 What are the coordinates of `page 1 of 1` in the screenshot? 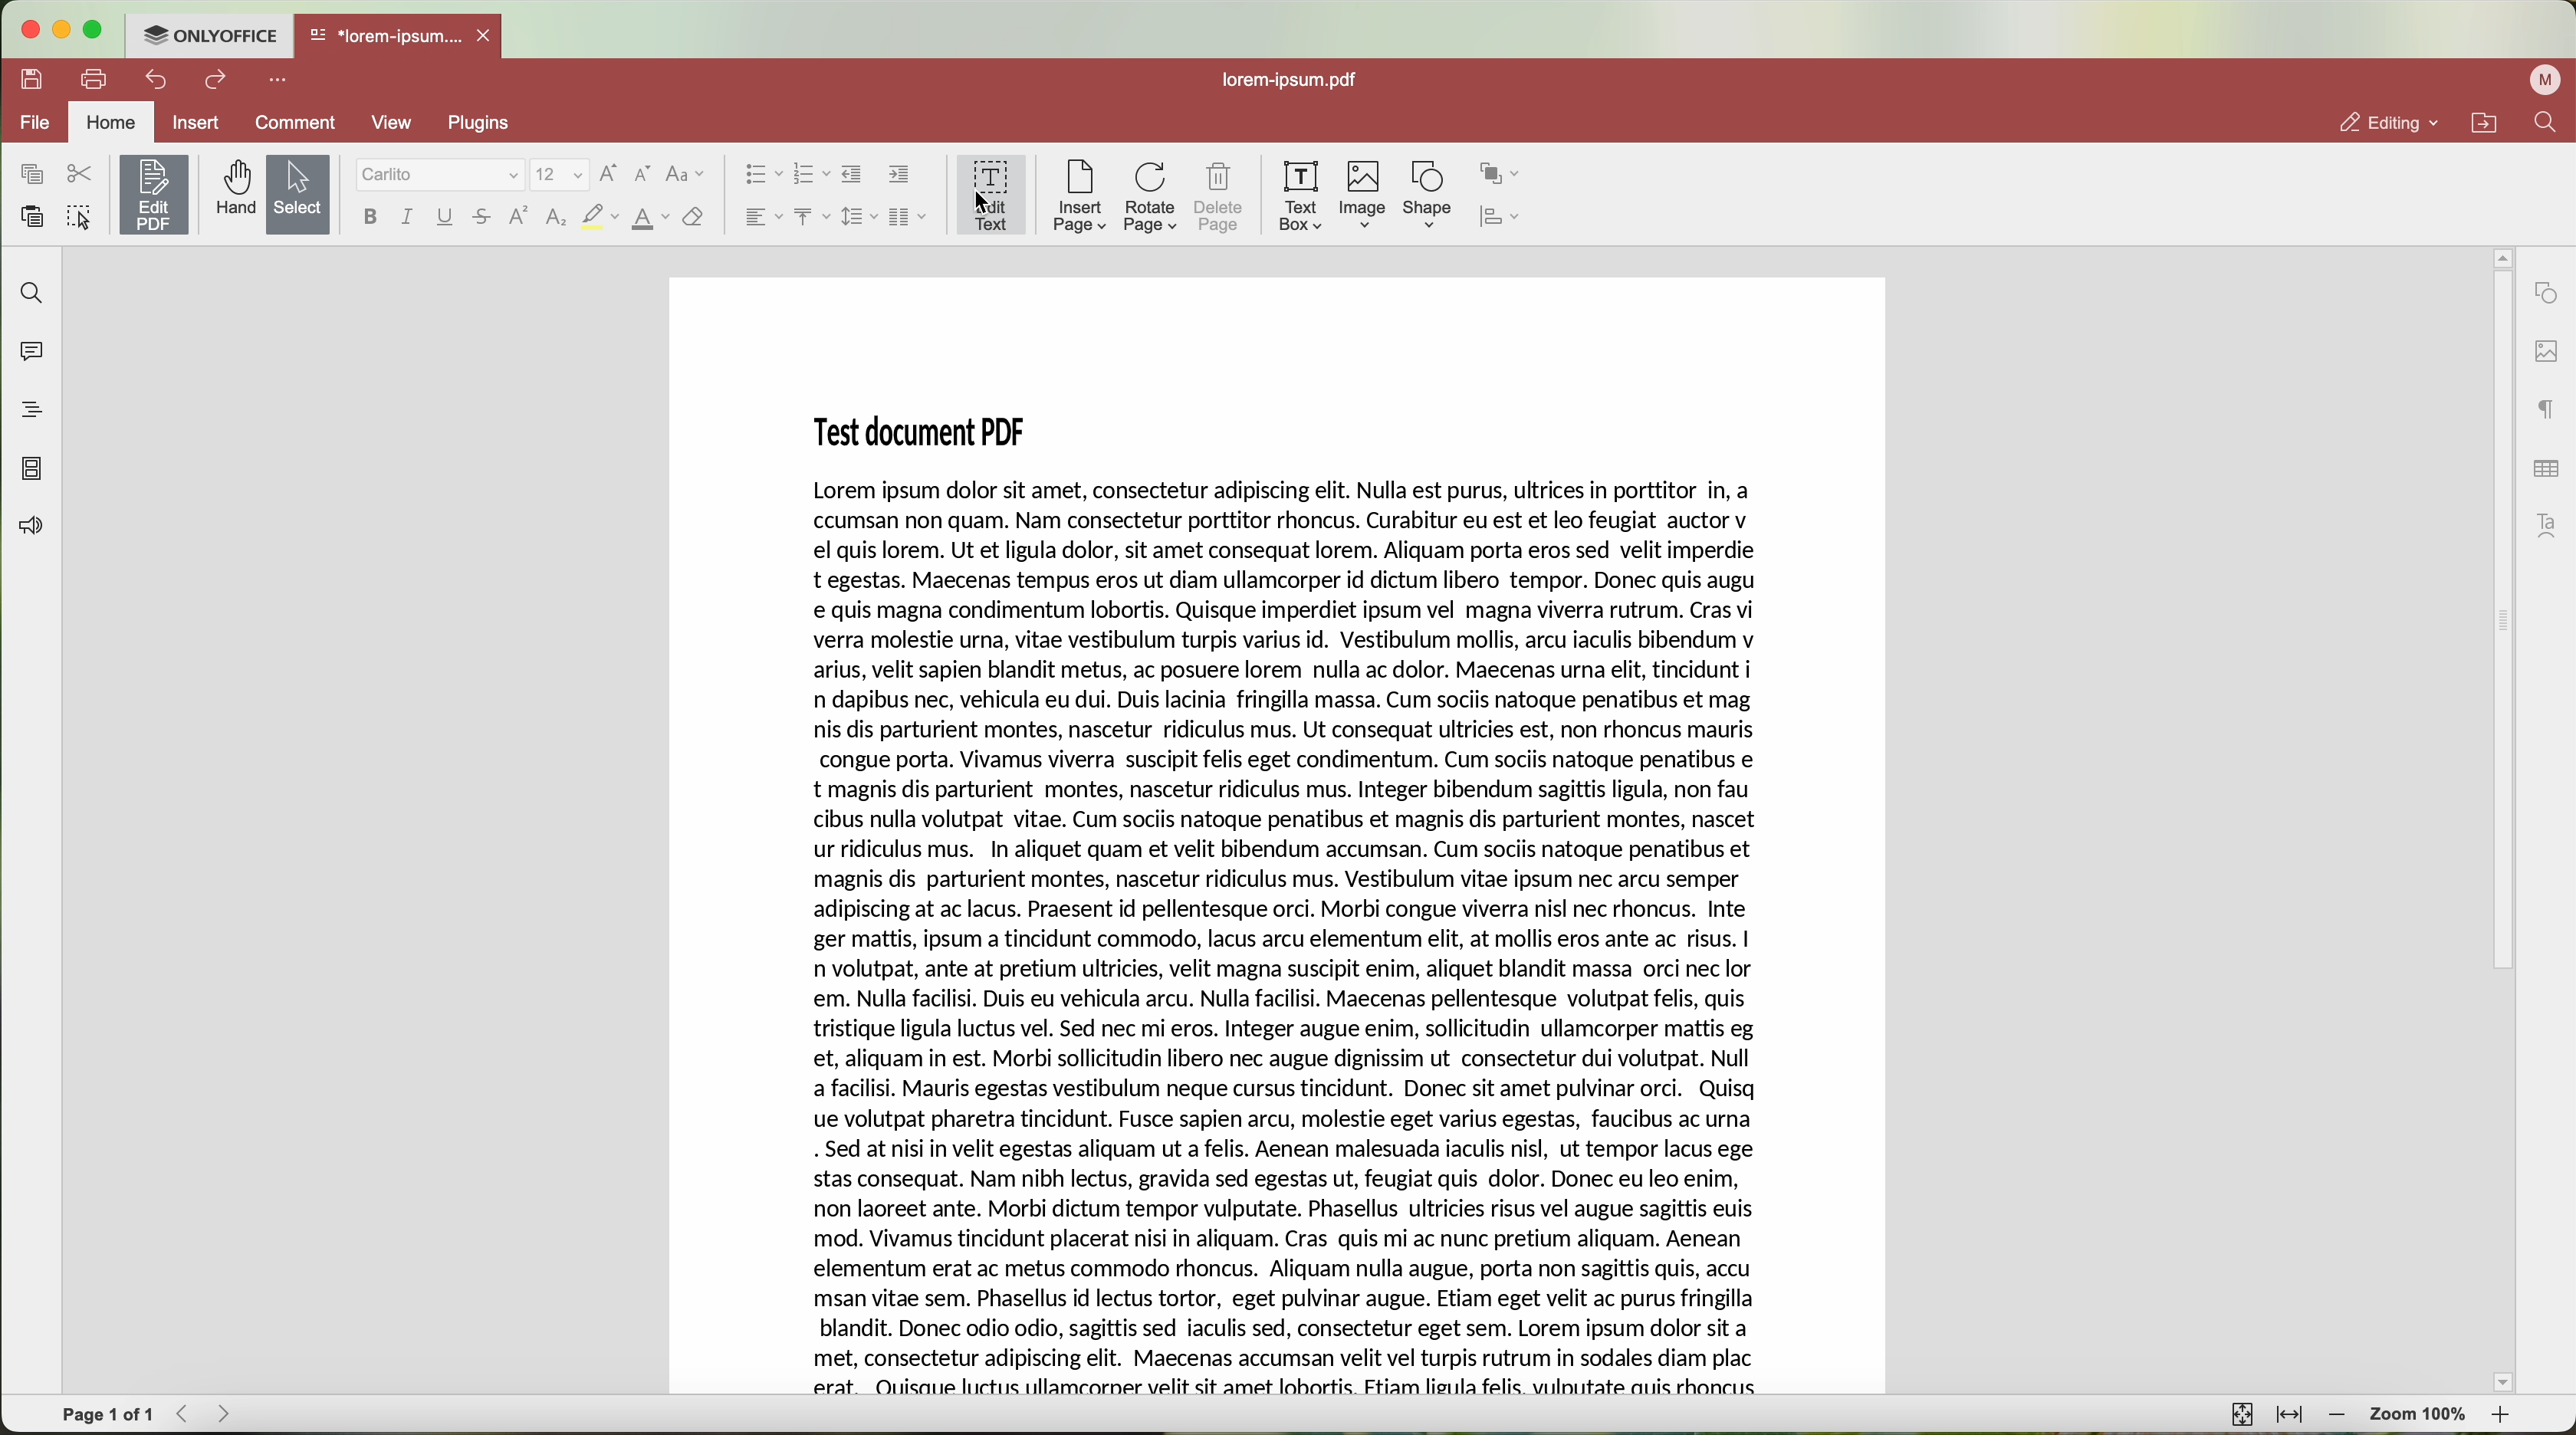 It's located at (106, 1417).